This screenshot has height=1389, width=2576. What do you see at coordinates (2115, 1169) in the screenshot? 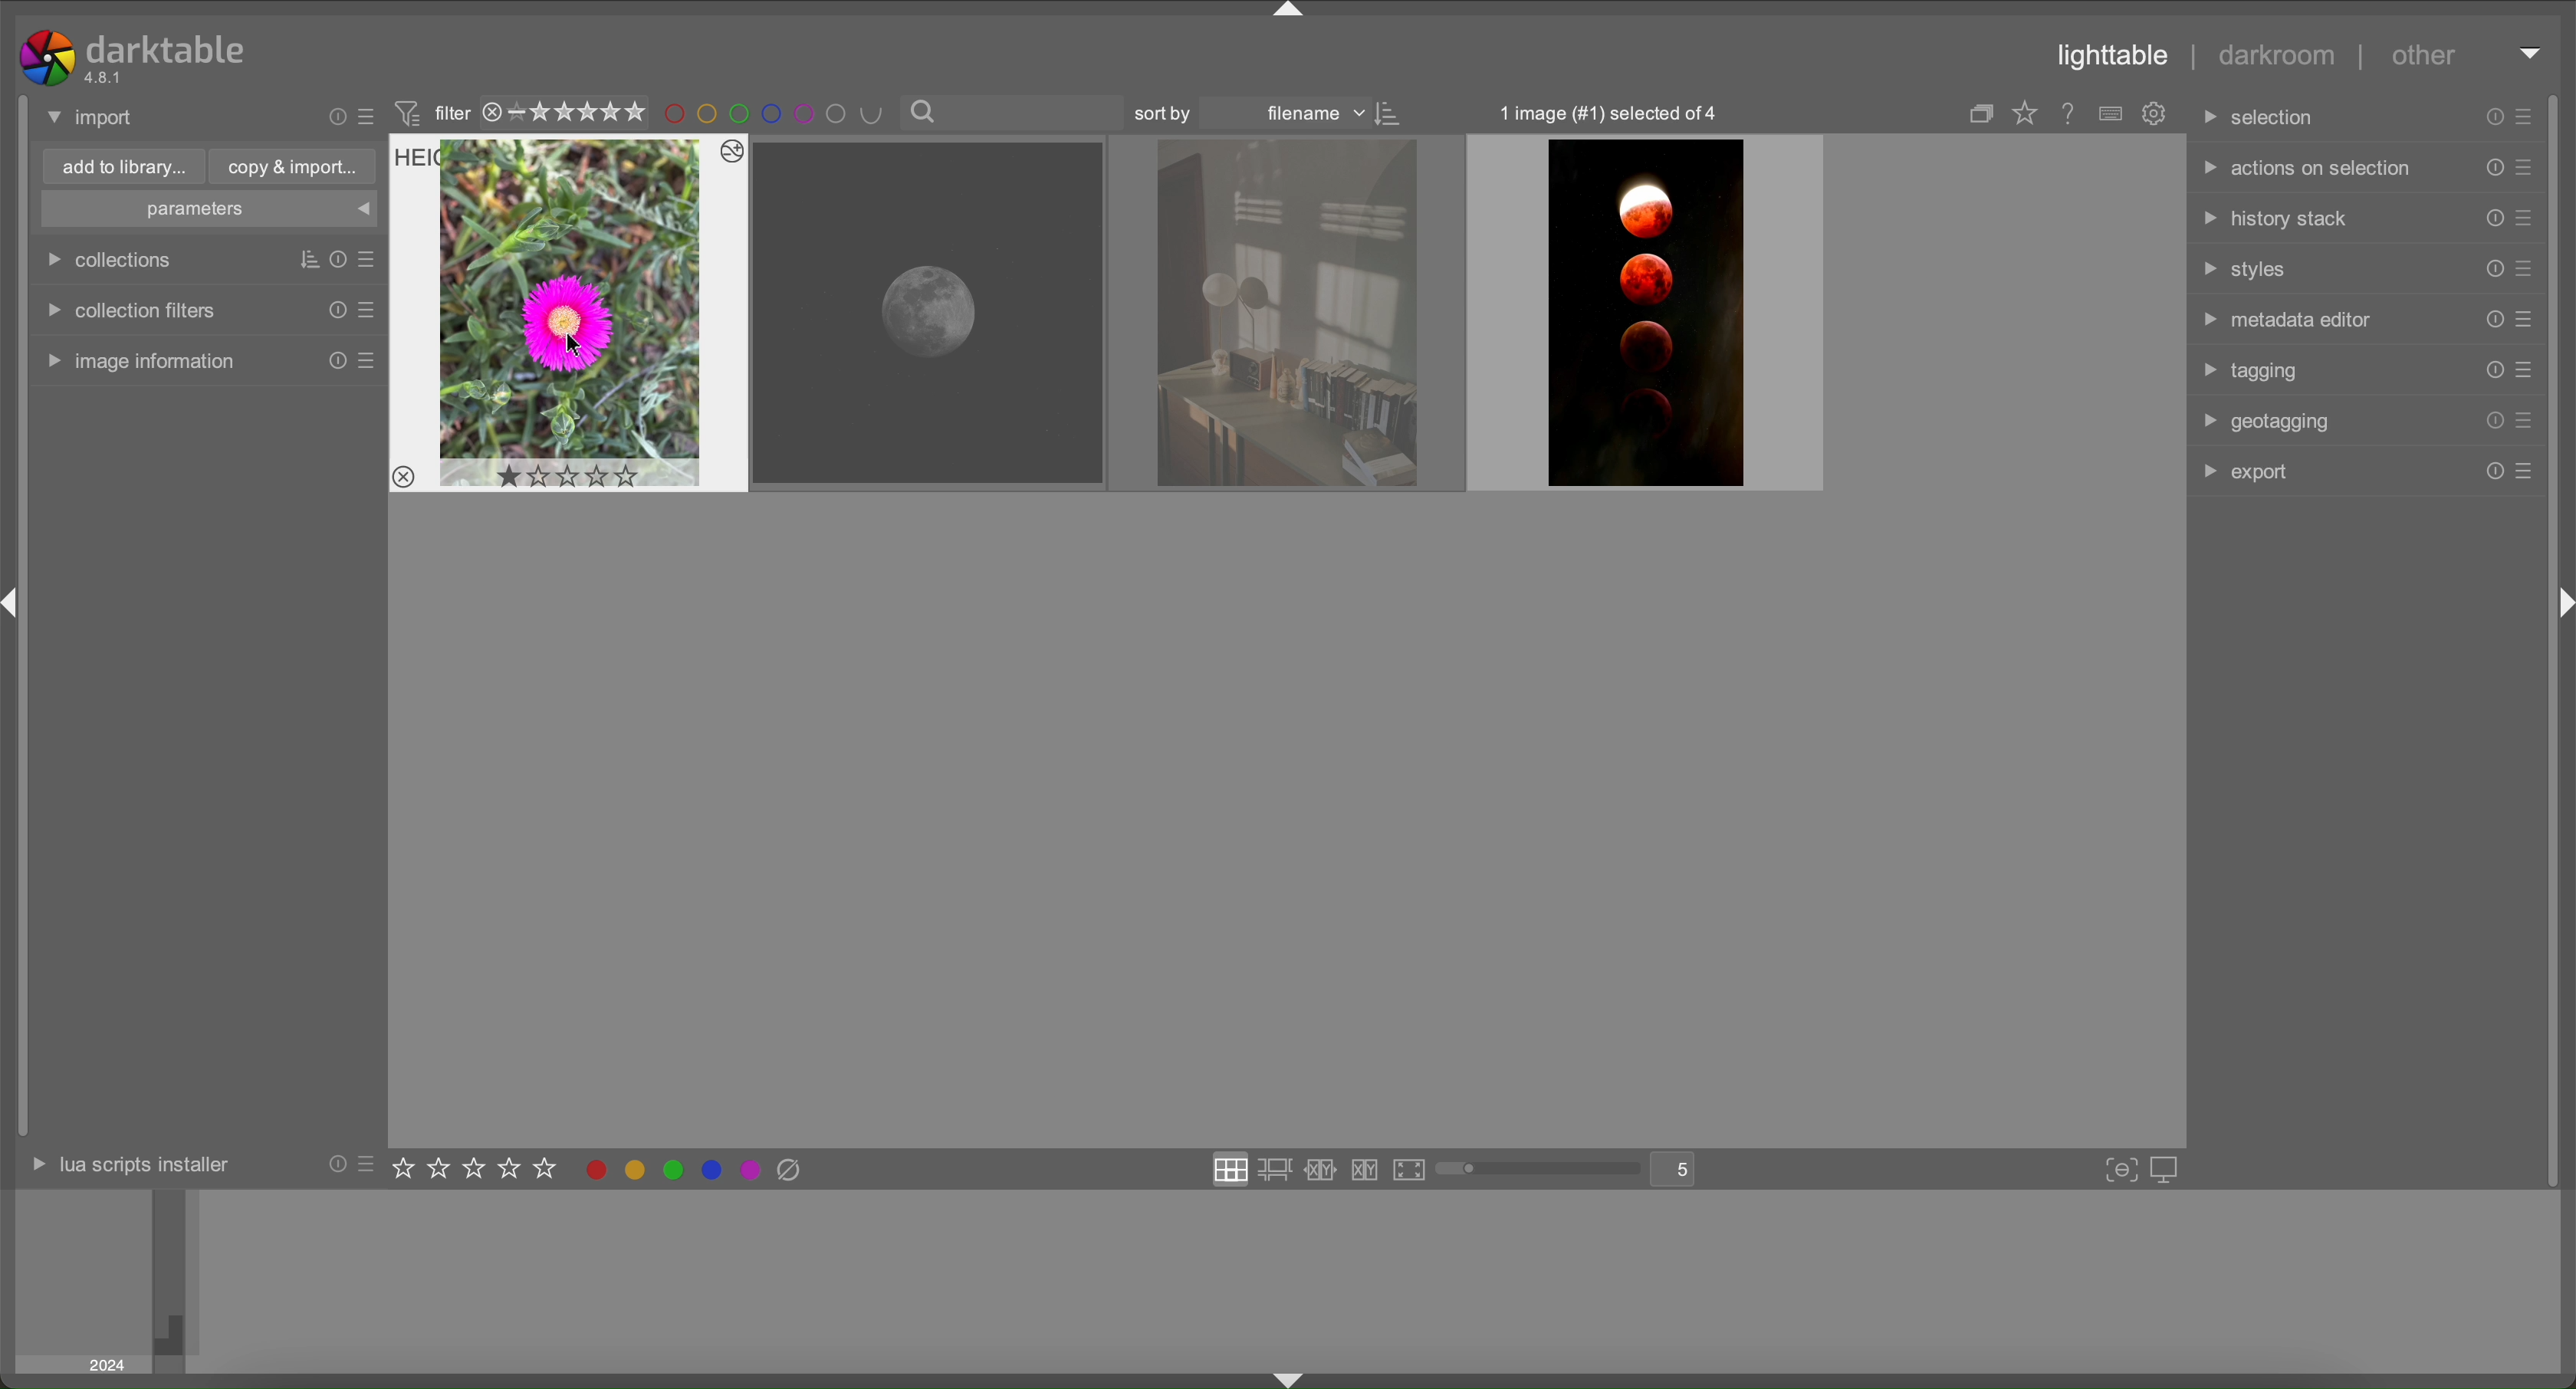
I see `toggle focus-peaking mode` at bounding box center [2115, 1169].